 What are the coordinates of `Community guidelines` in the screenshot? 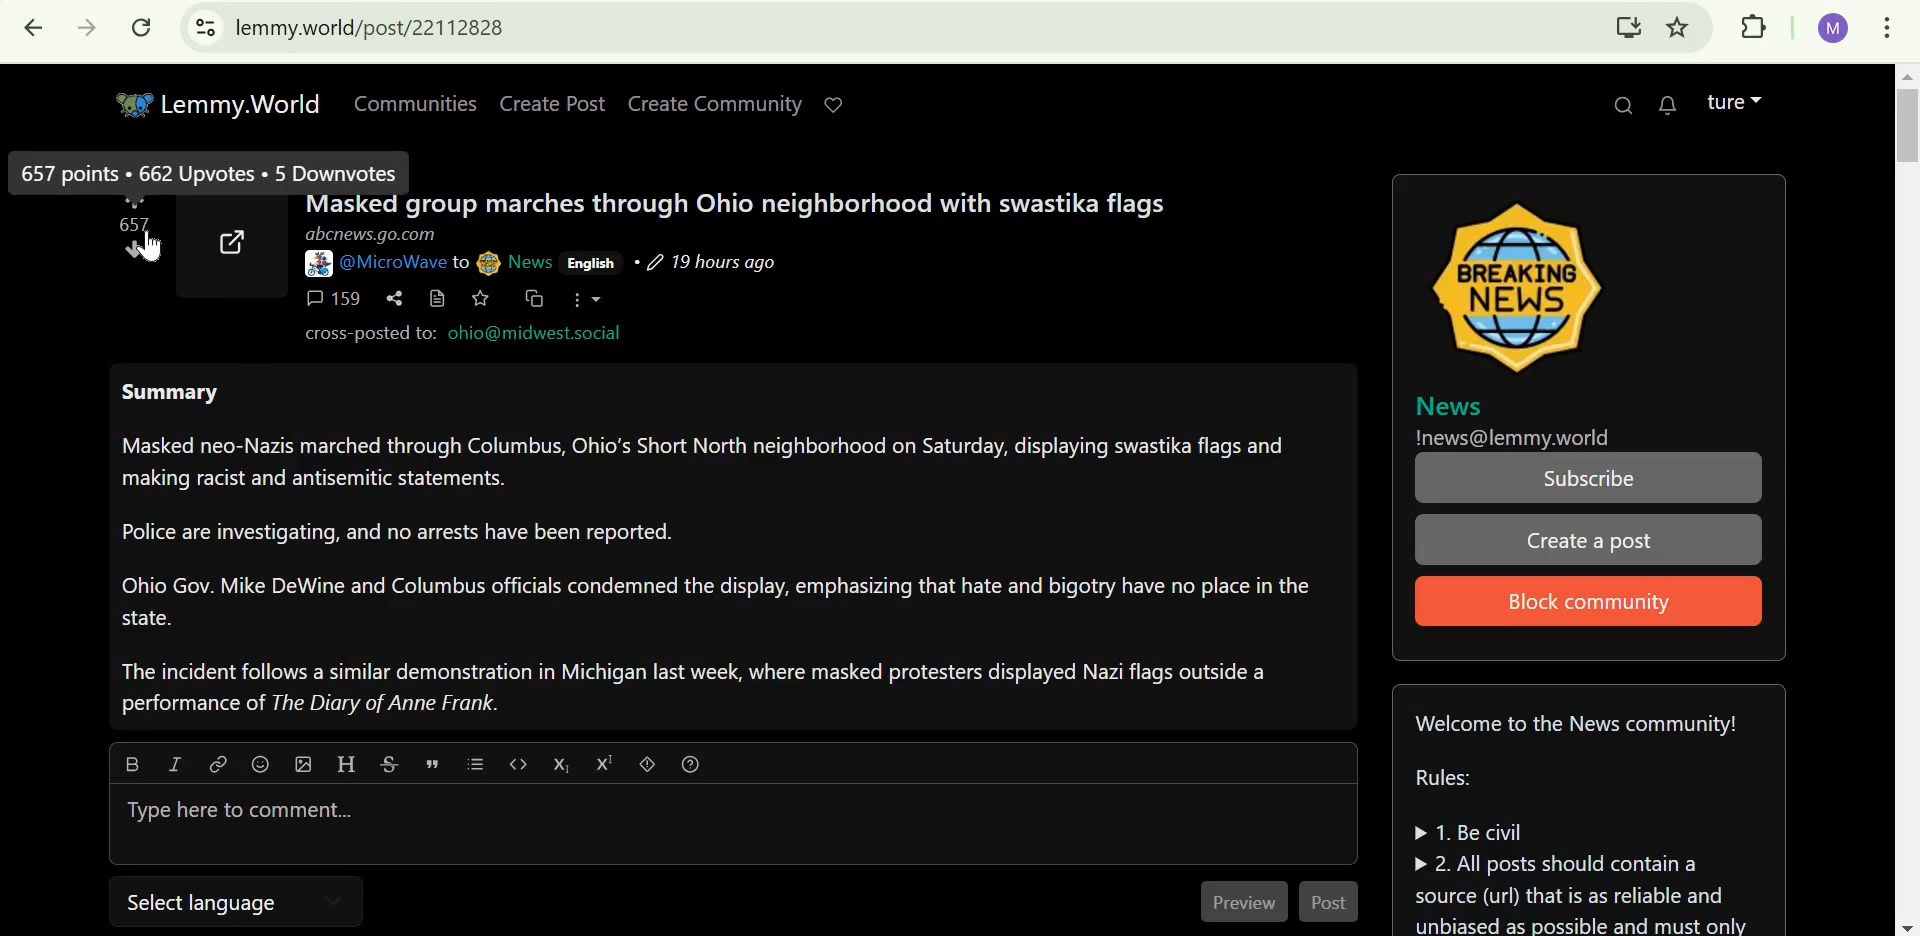 It's located at (1587, 818).